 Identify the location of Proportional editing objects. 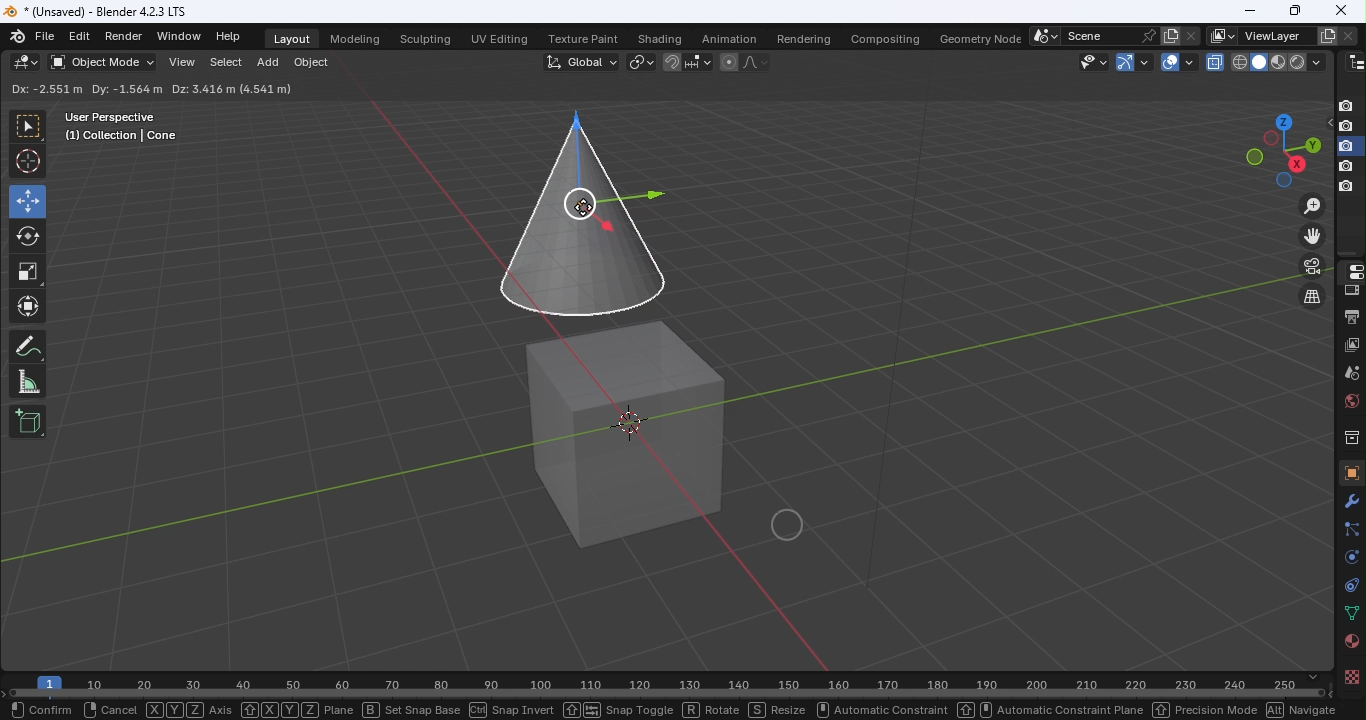
(728, 64).